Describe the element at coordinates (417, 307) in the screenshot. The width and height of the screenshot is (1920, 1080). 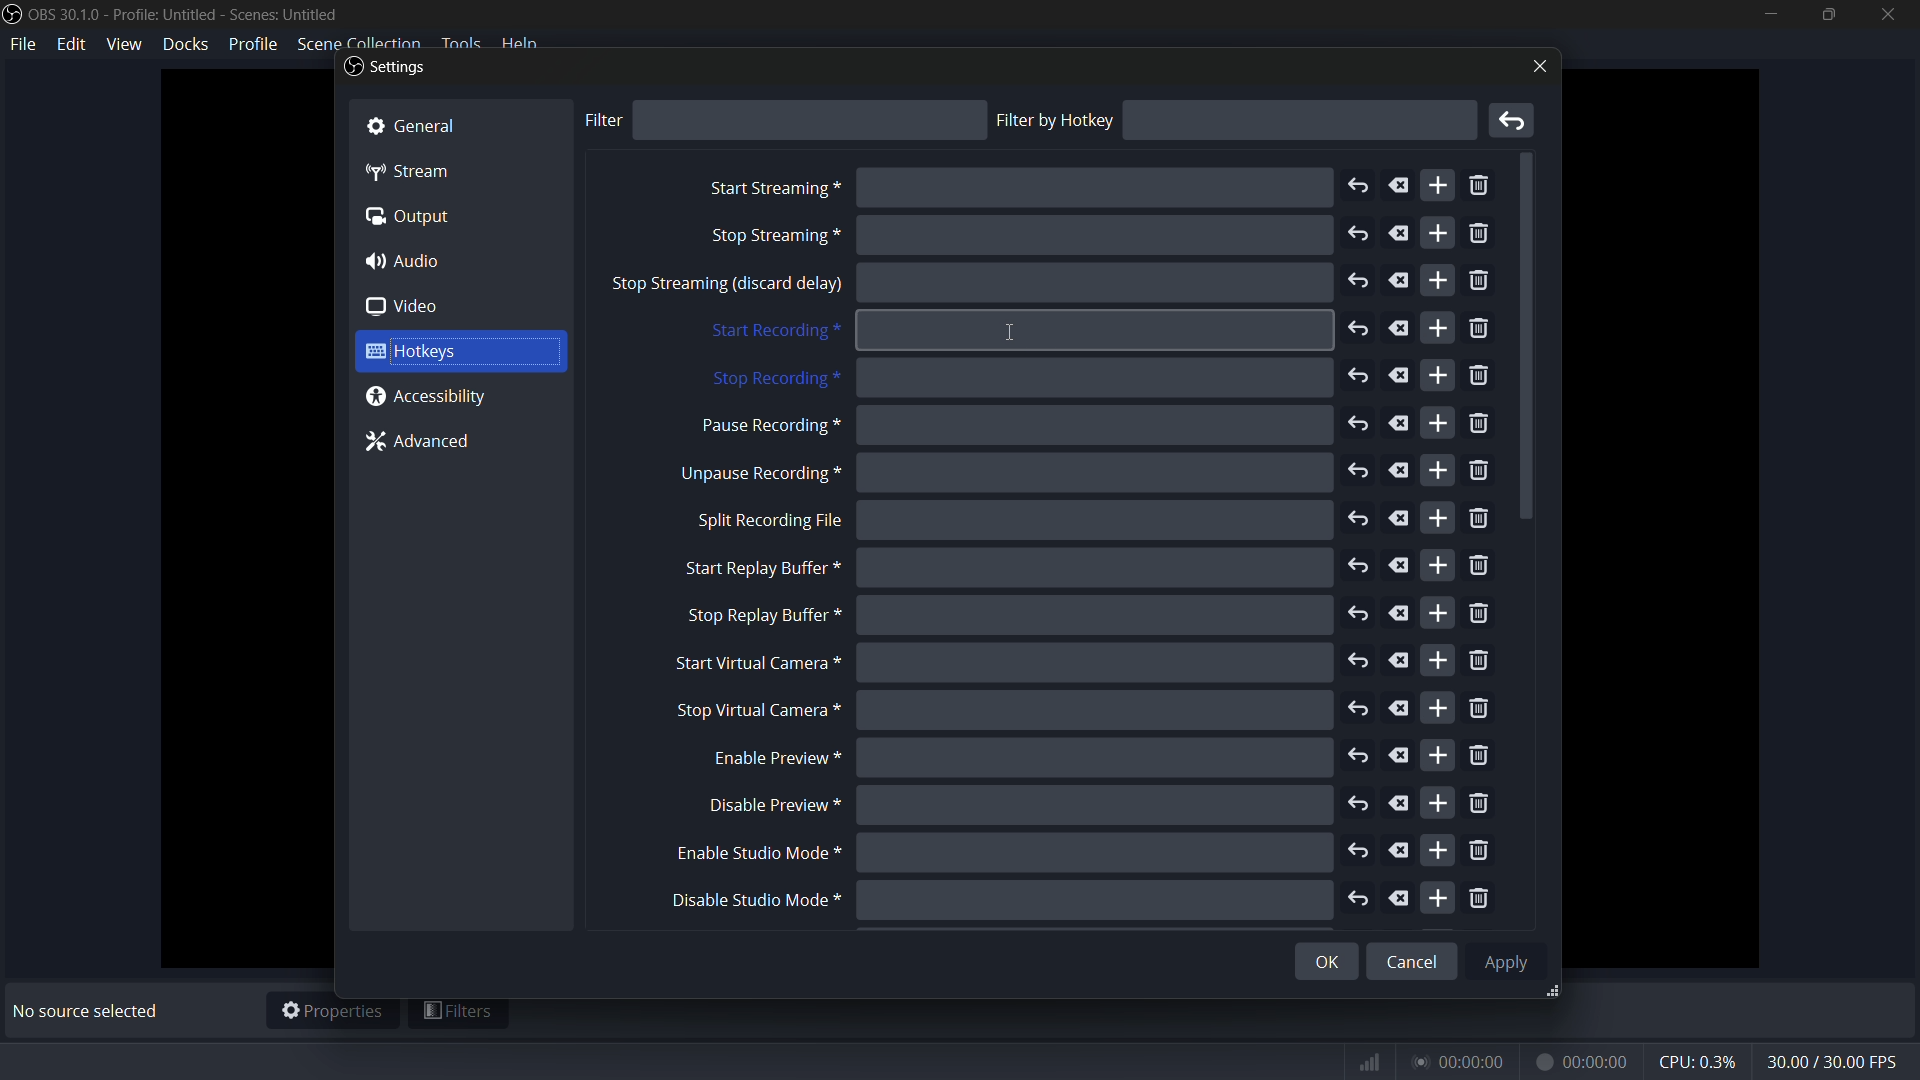
I see `0 video` at that location.